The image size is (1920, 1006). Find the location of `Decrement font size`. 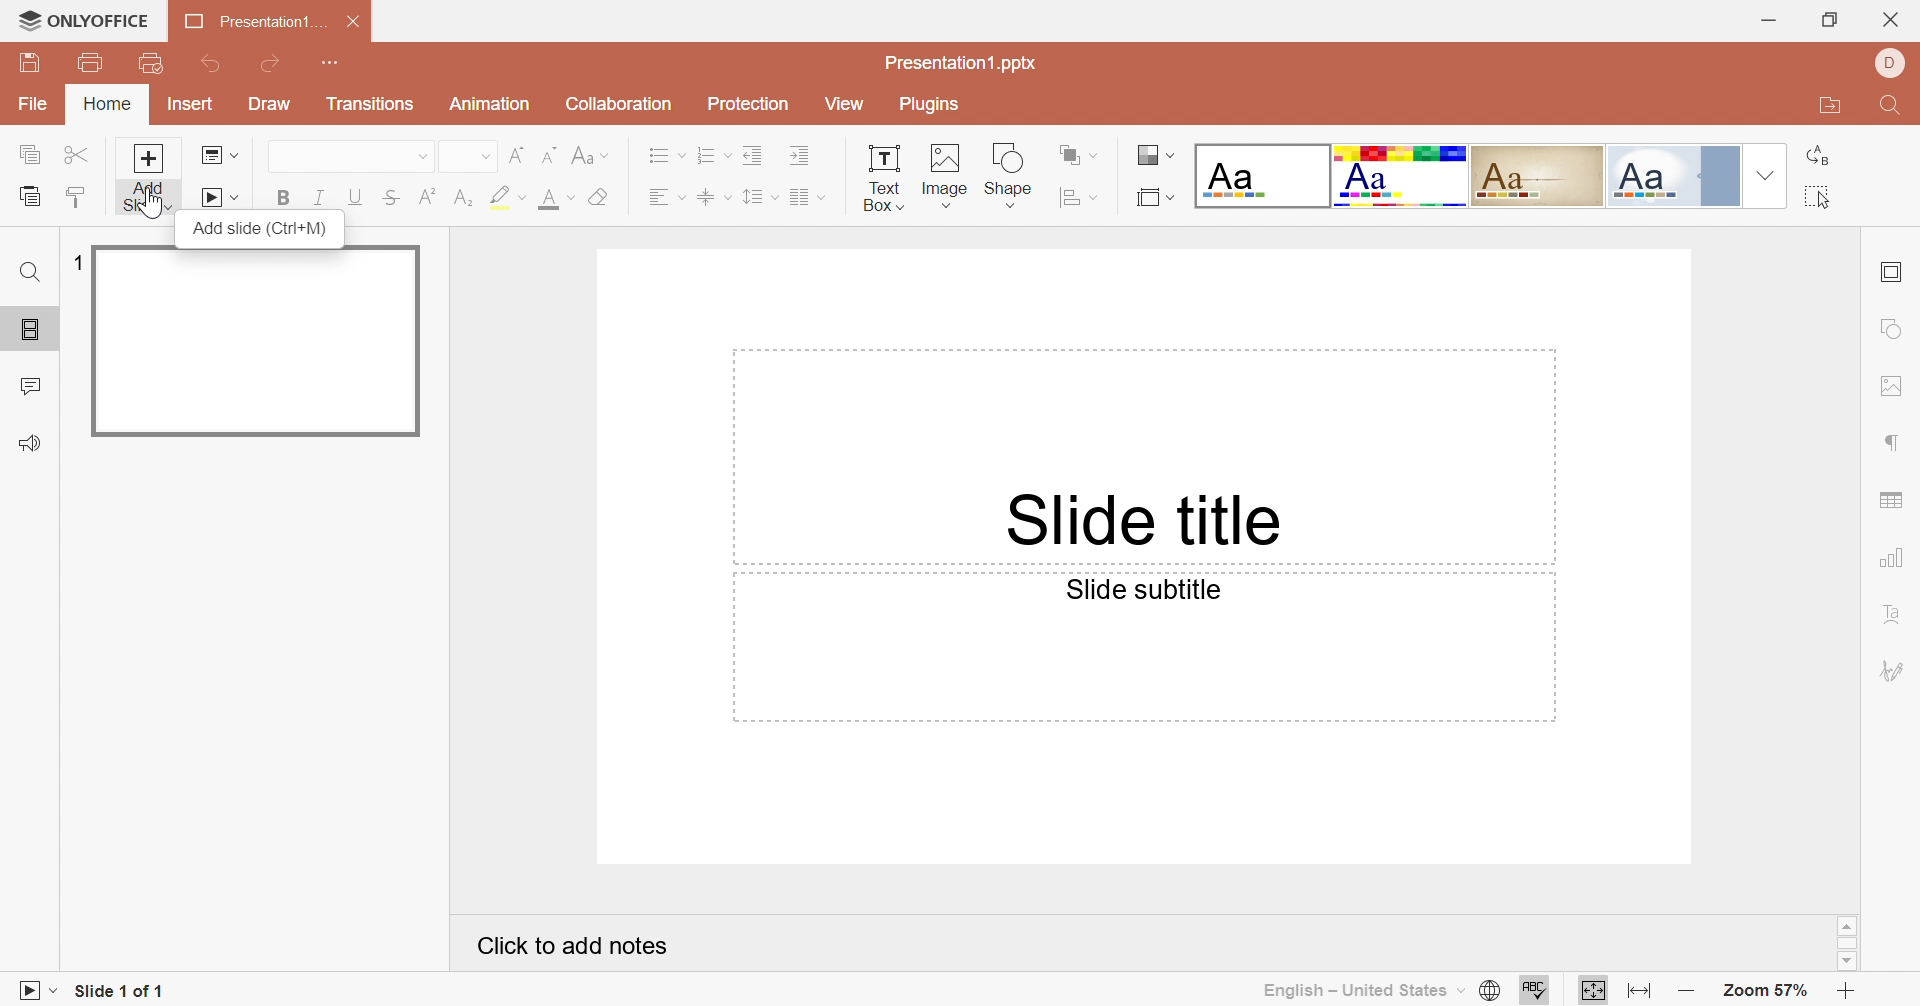

Decrement font size is located at coordinates (550, 154).